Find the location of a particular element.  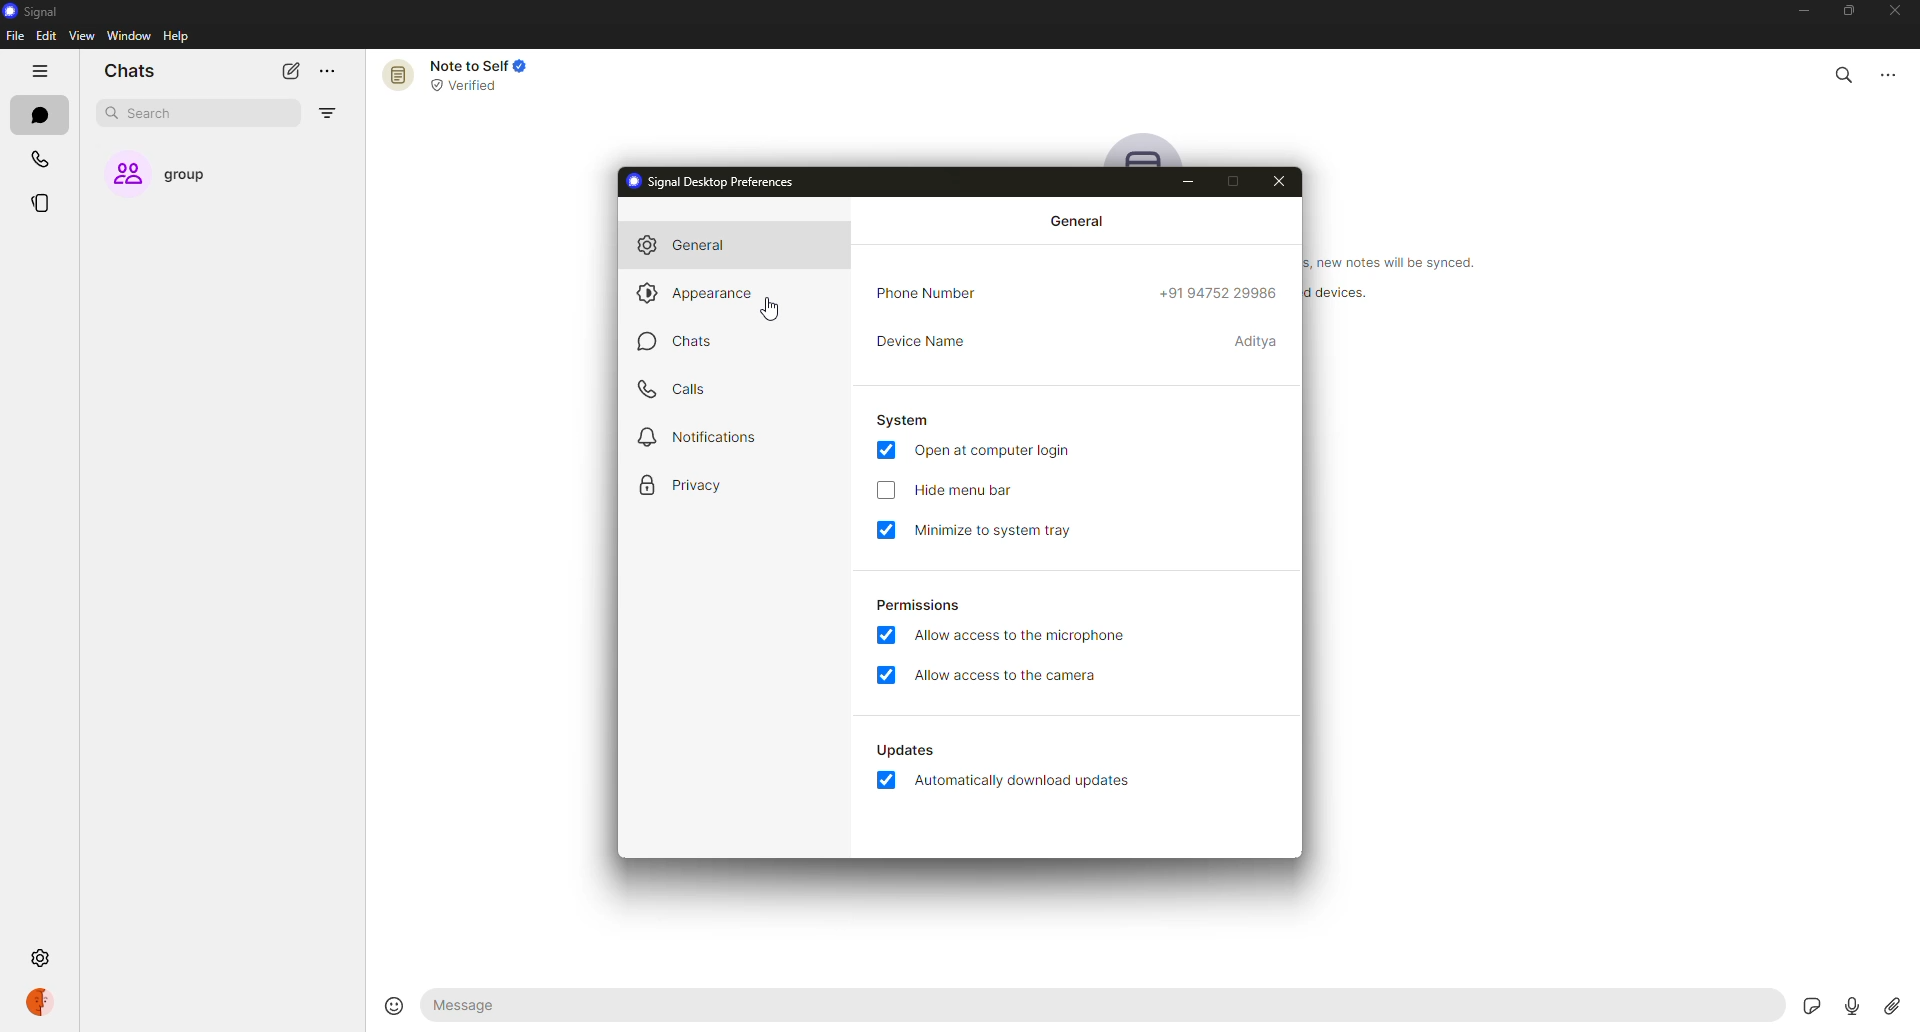

allow access to camera is located at coordinates (1005, 675).